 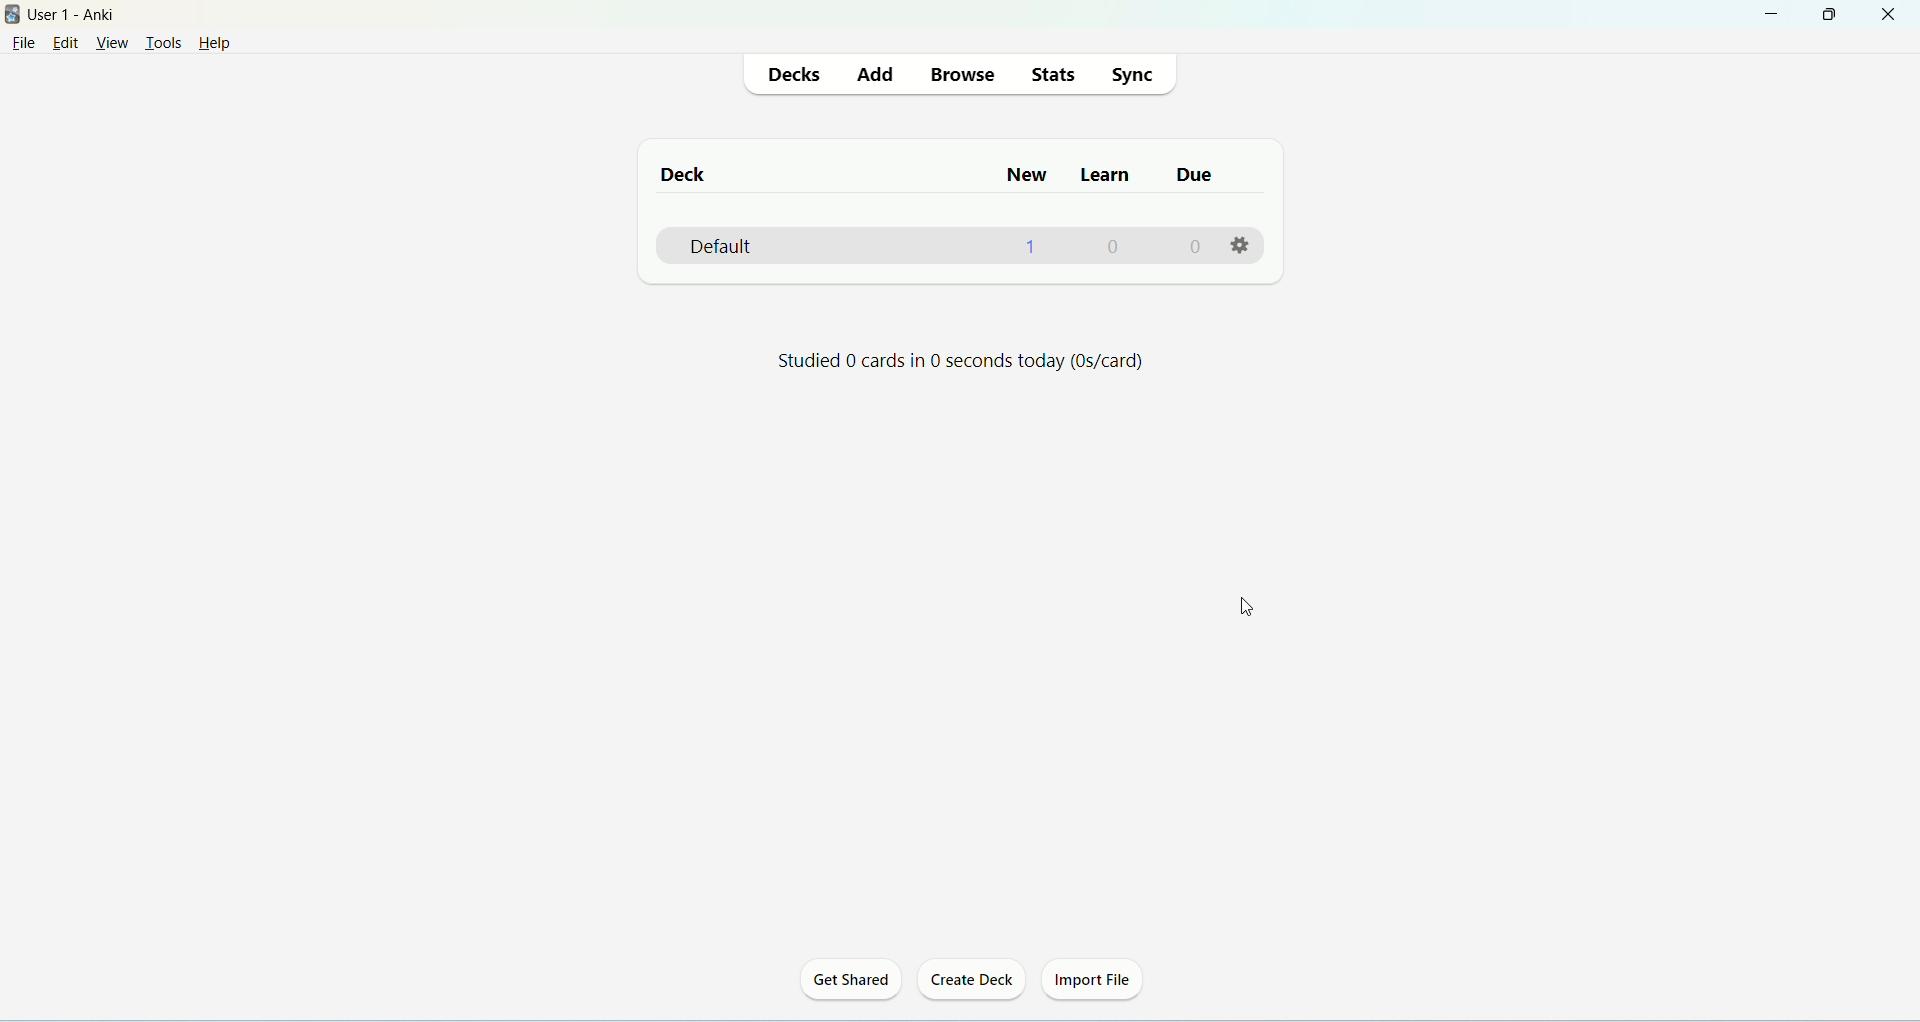 What do you see at coordinates (225, 42) in the screenshot?
I see `help` at bounding box center [225, 42].